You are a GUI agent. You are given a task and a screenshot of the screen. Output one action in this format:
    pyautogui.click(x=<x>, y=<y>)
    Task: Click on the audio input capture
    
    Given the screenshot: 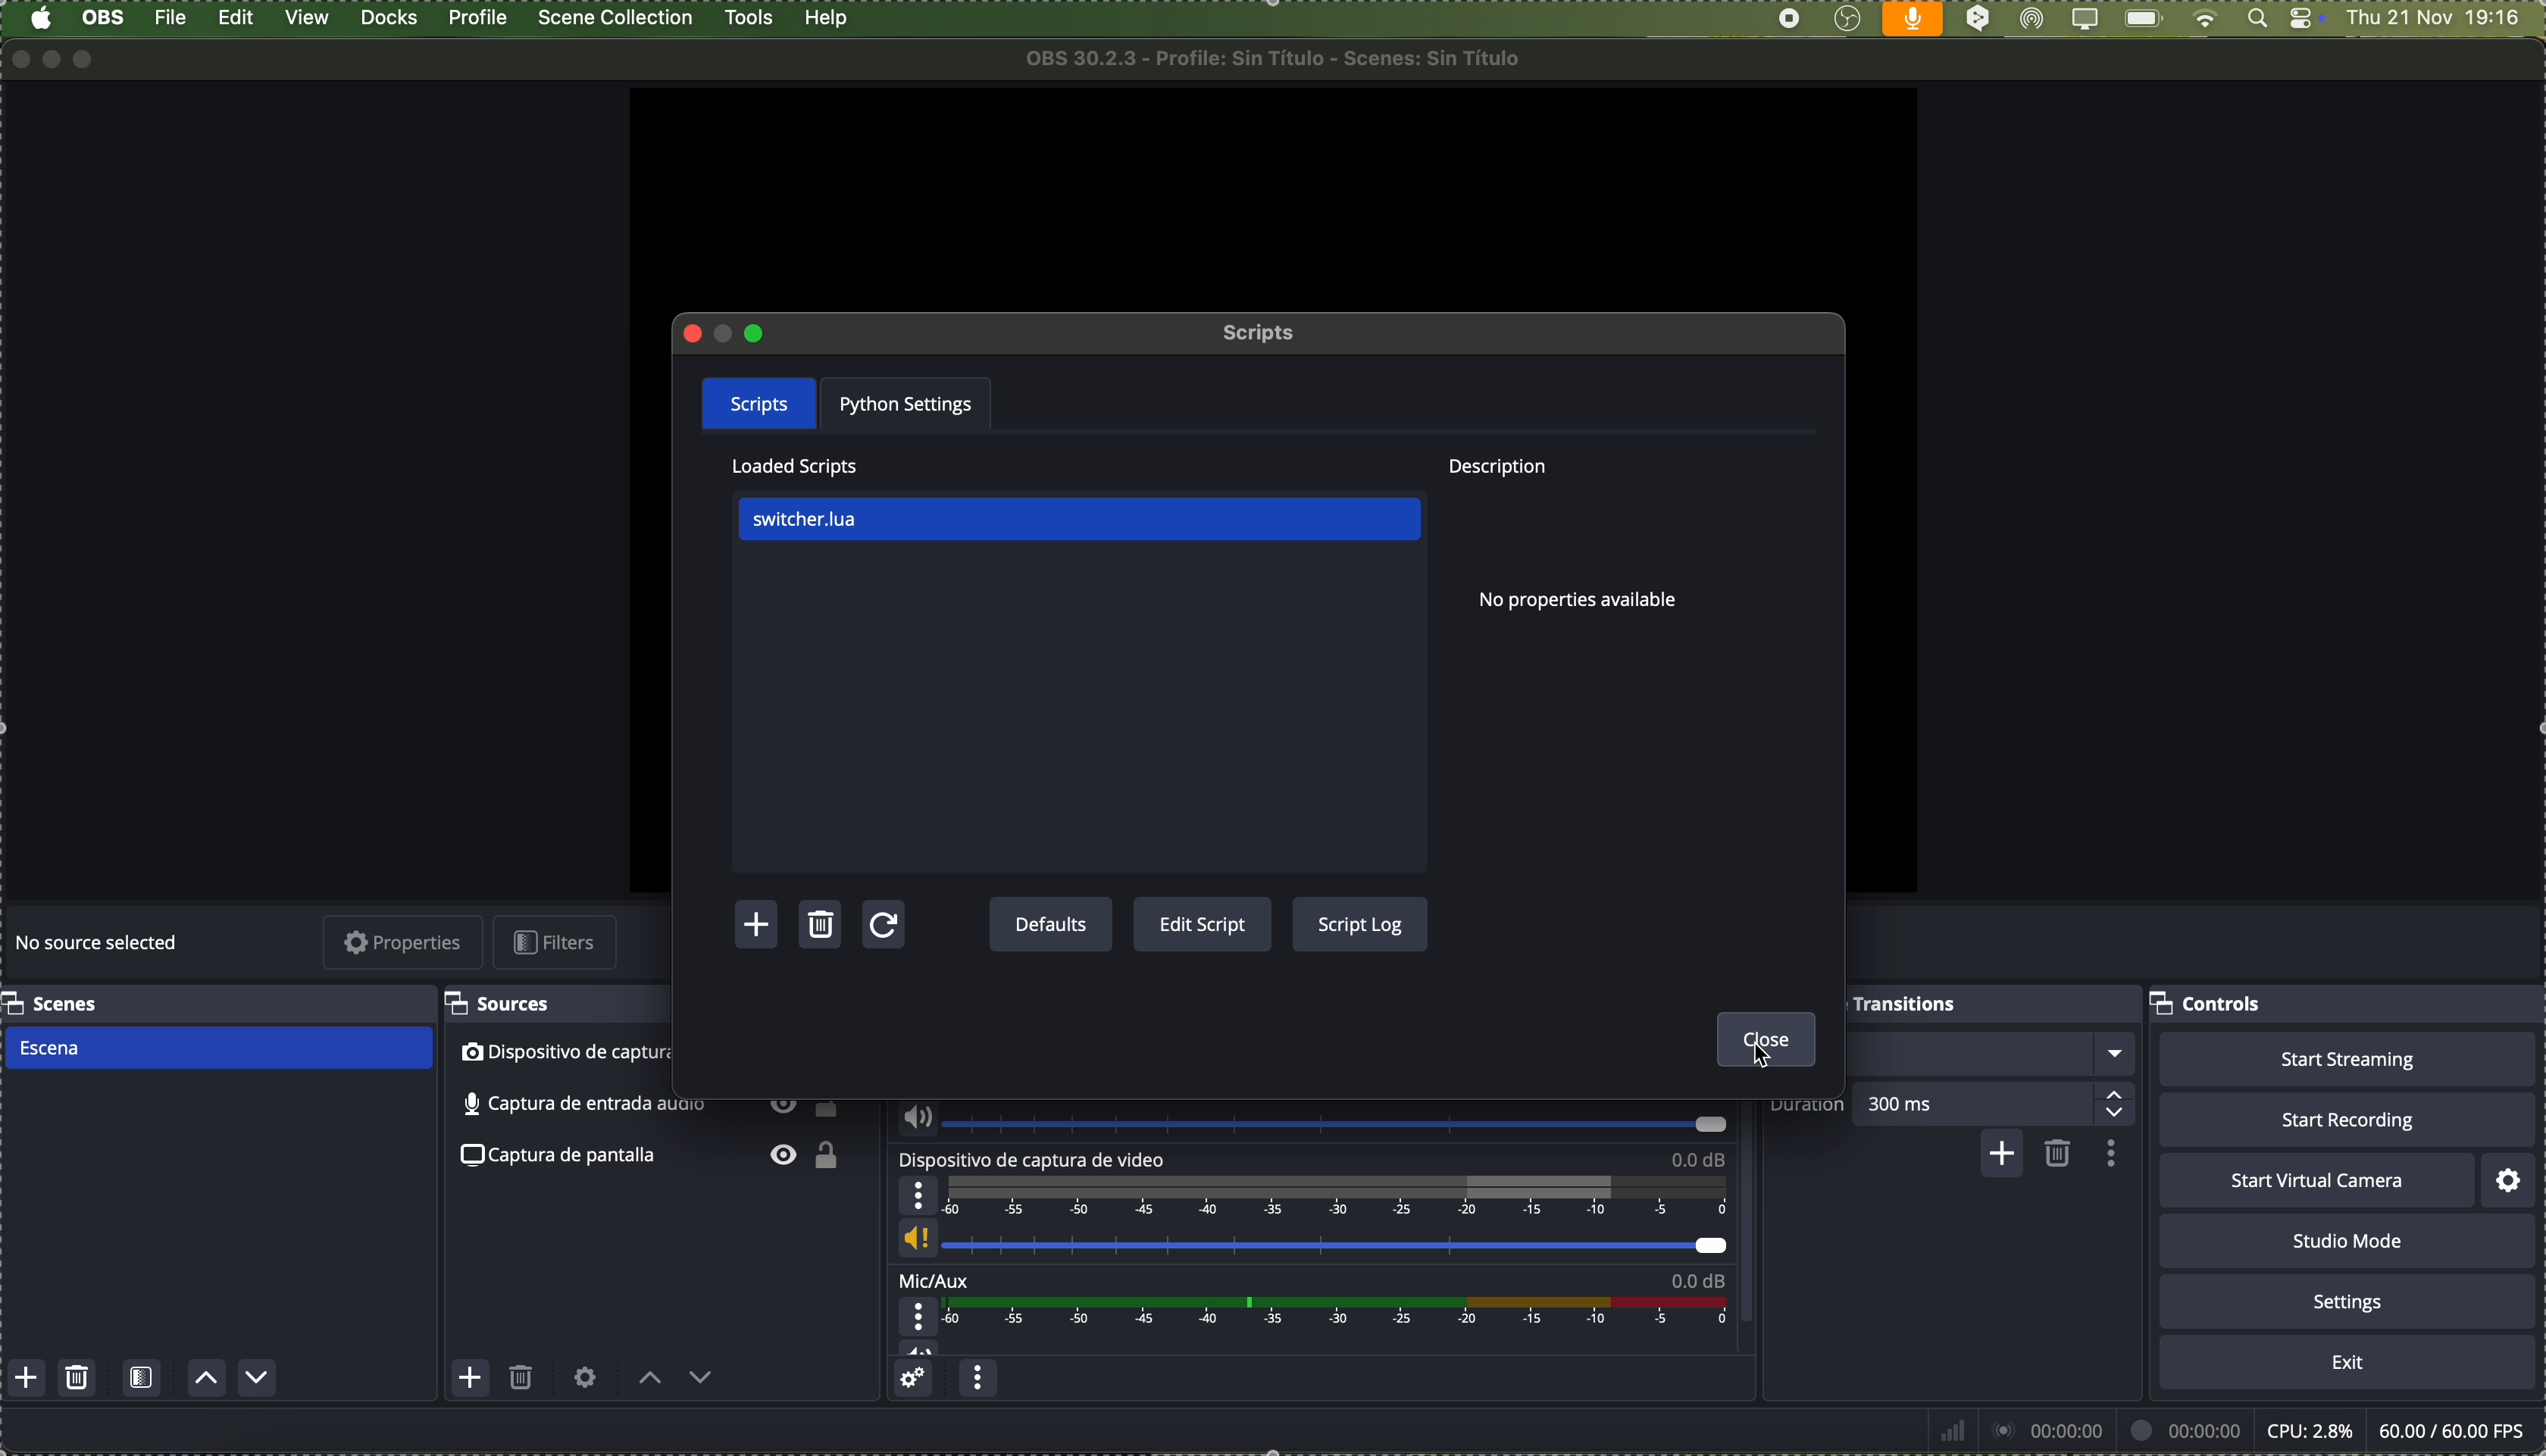 What is the action you would take?
    pyautogui.click(x=1308, y=1123)
    